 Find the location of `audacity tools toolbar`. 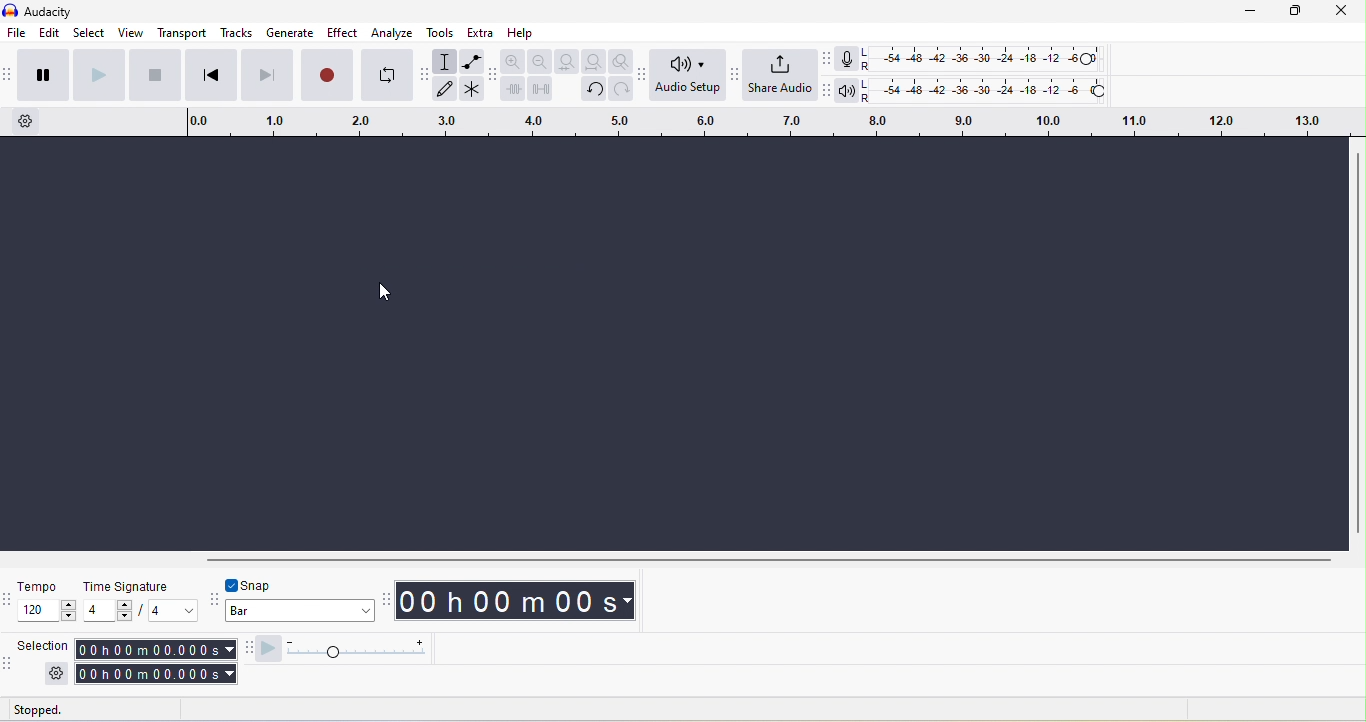

audacity tools toolbar is located at coordinates (424, 74).